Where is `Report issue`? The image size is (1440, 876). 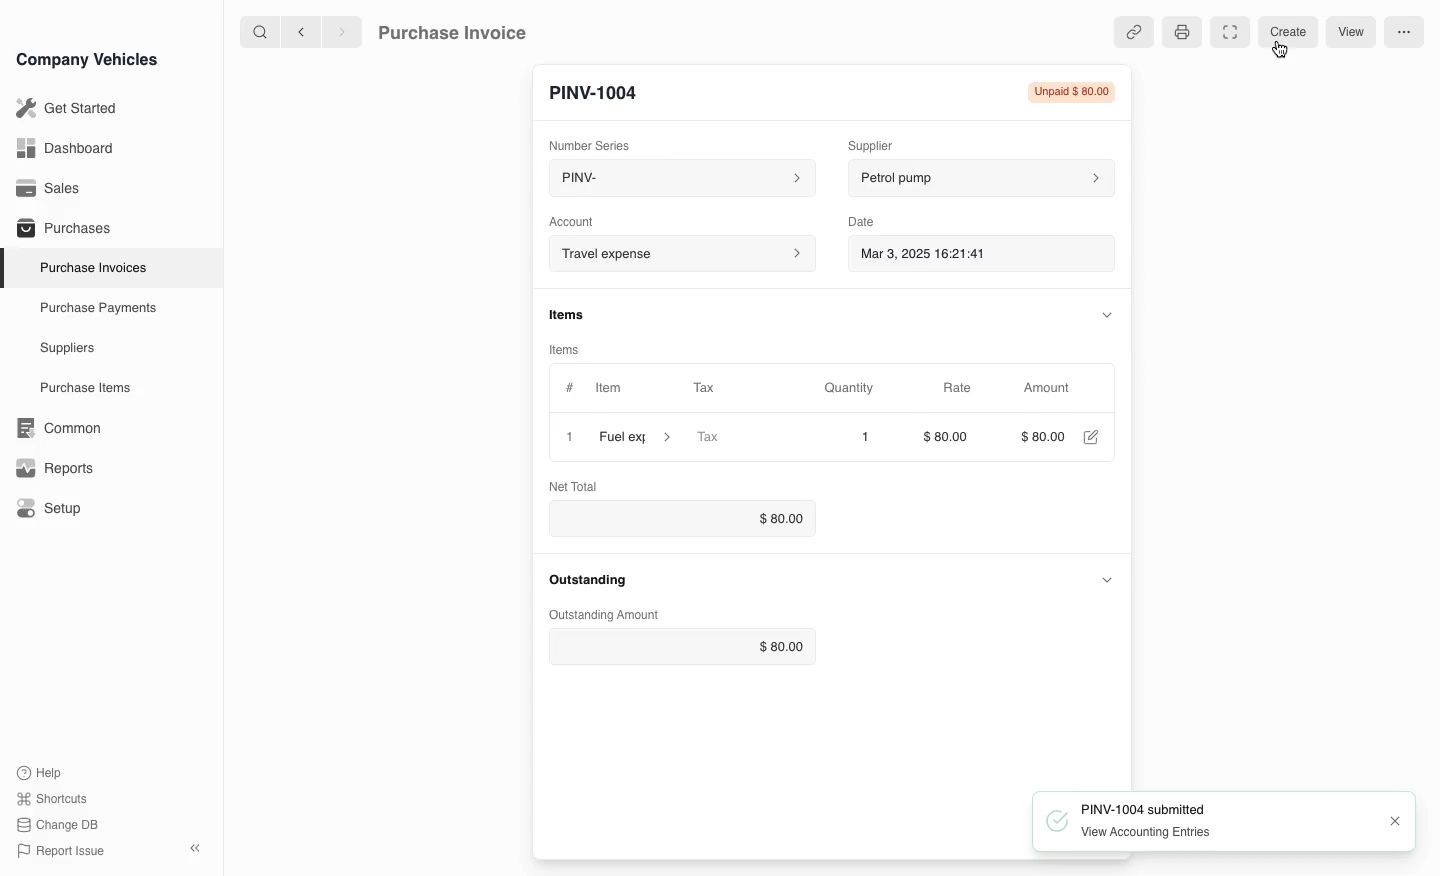
Report issue is located at coordinates (64, 852).